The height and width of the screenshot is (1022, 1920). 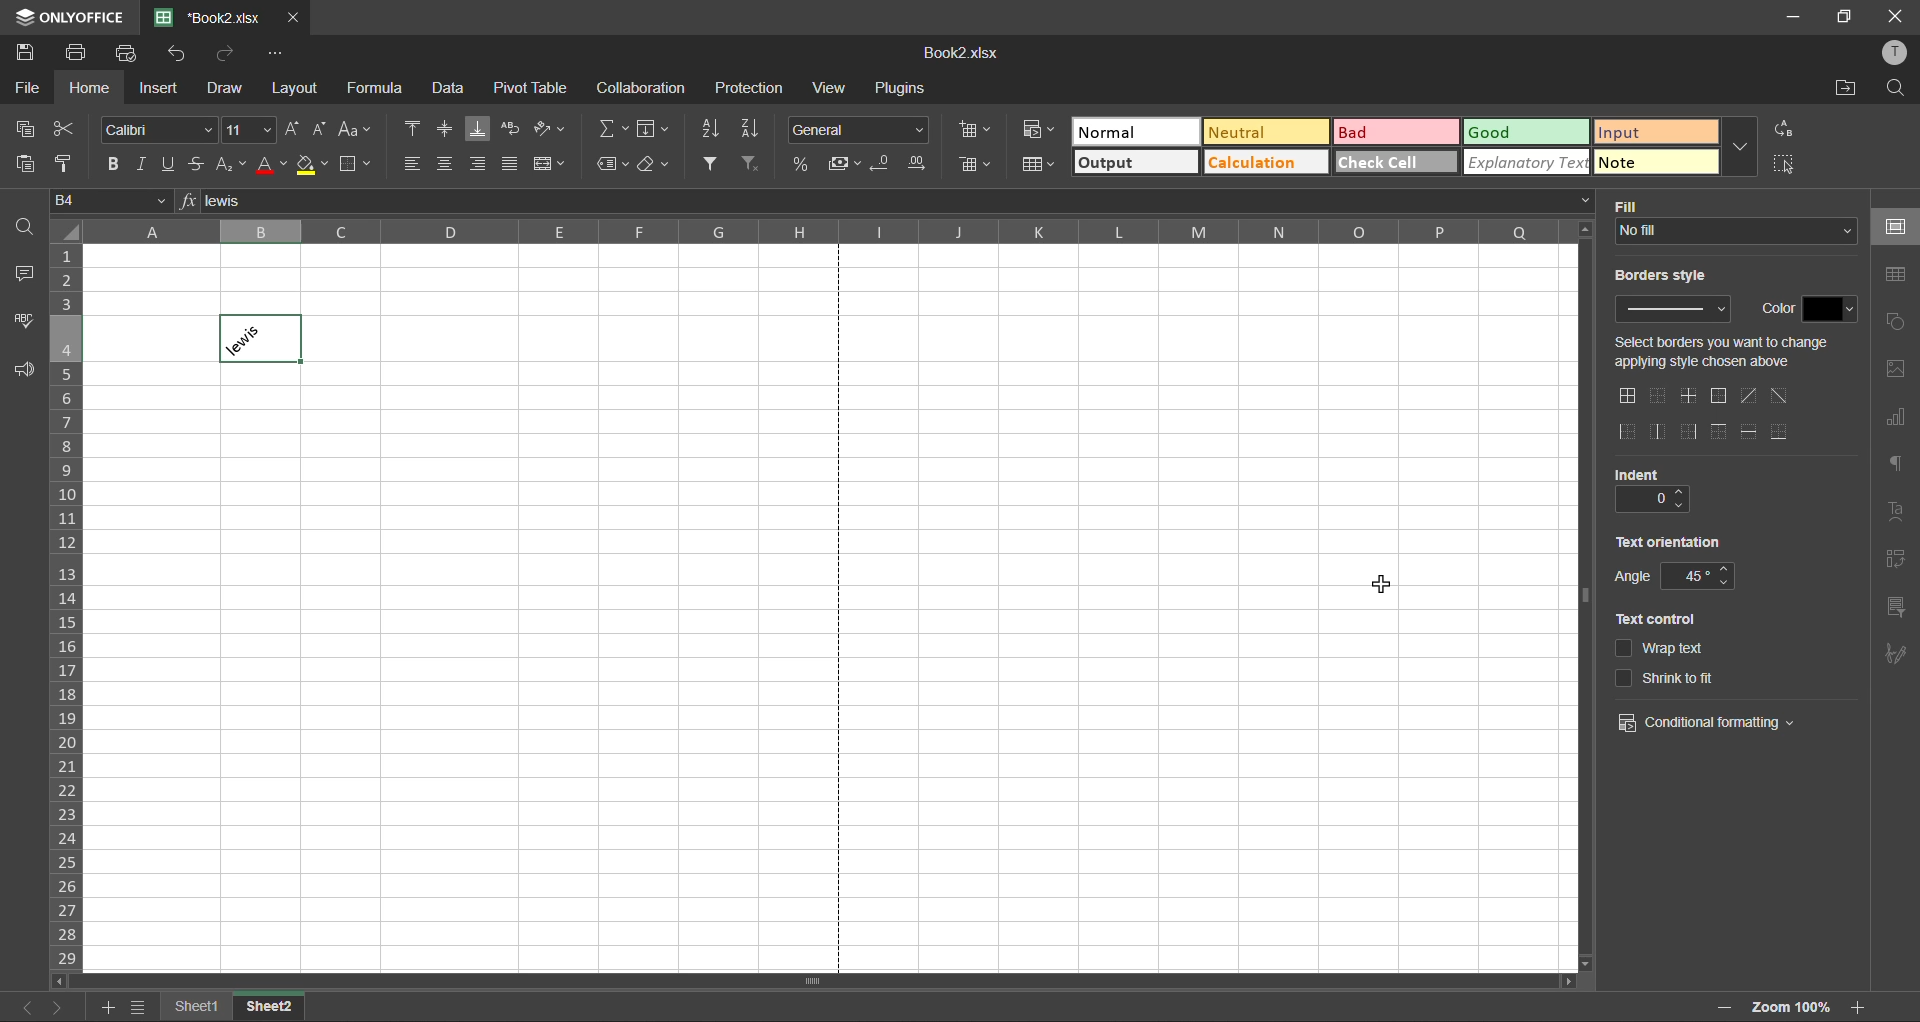 What do you see at coordinates (1655, 429) in the screenshot?
I see `only middle border` at bounding box center [1655, 429].